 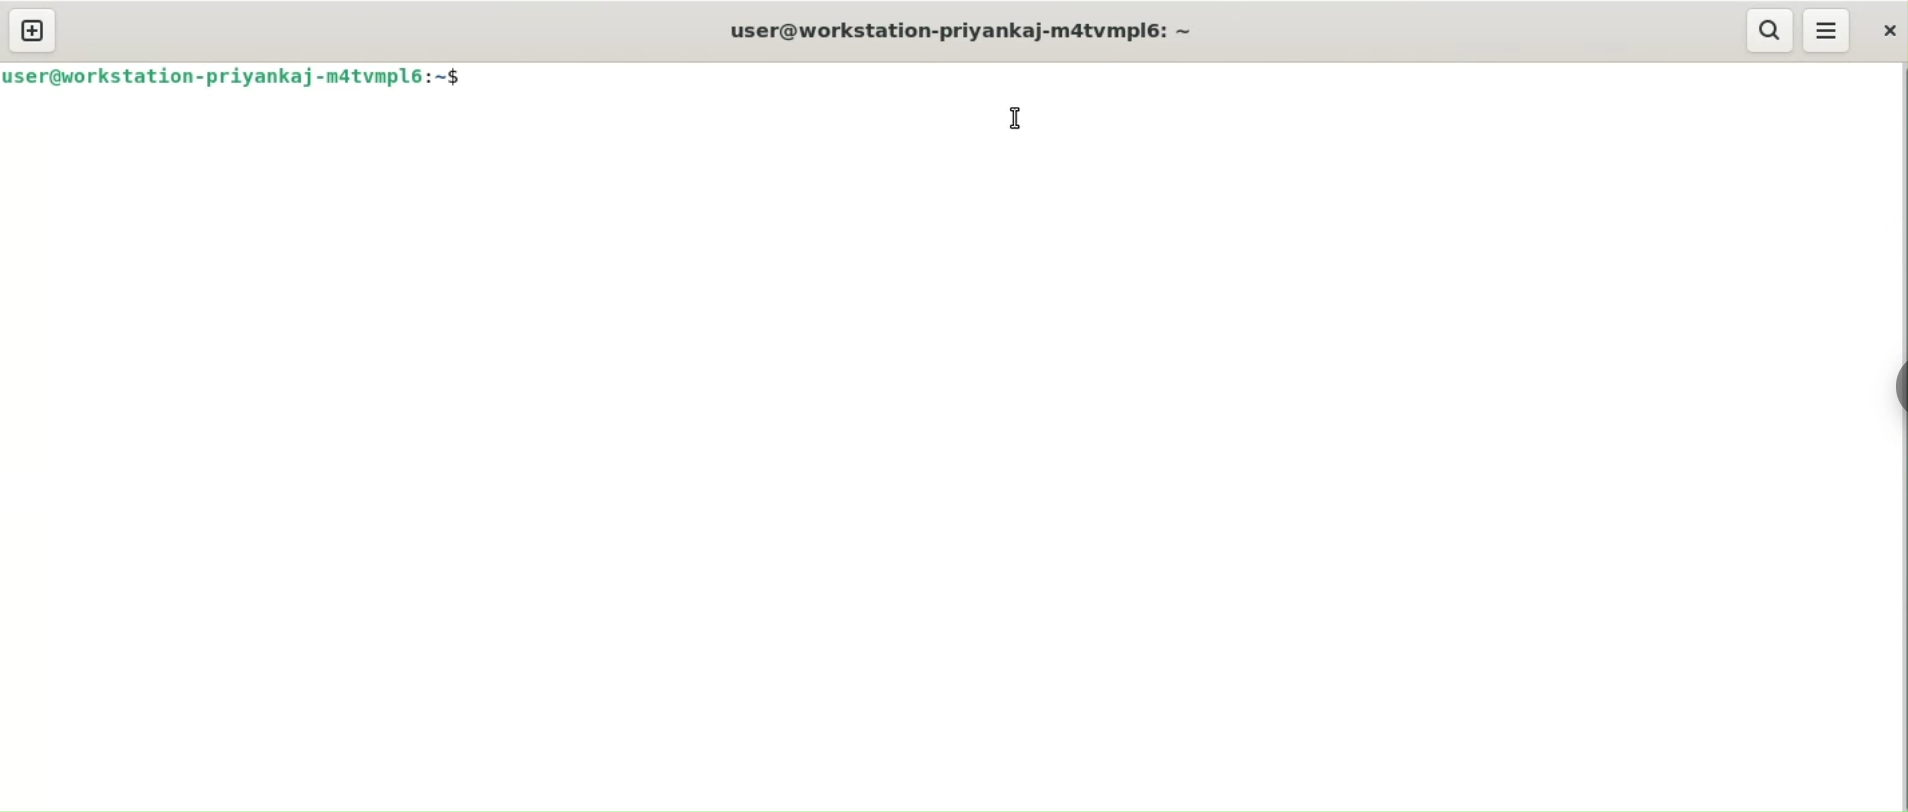 I want to click on new tab, so click(x=33, y=32).